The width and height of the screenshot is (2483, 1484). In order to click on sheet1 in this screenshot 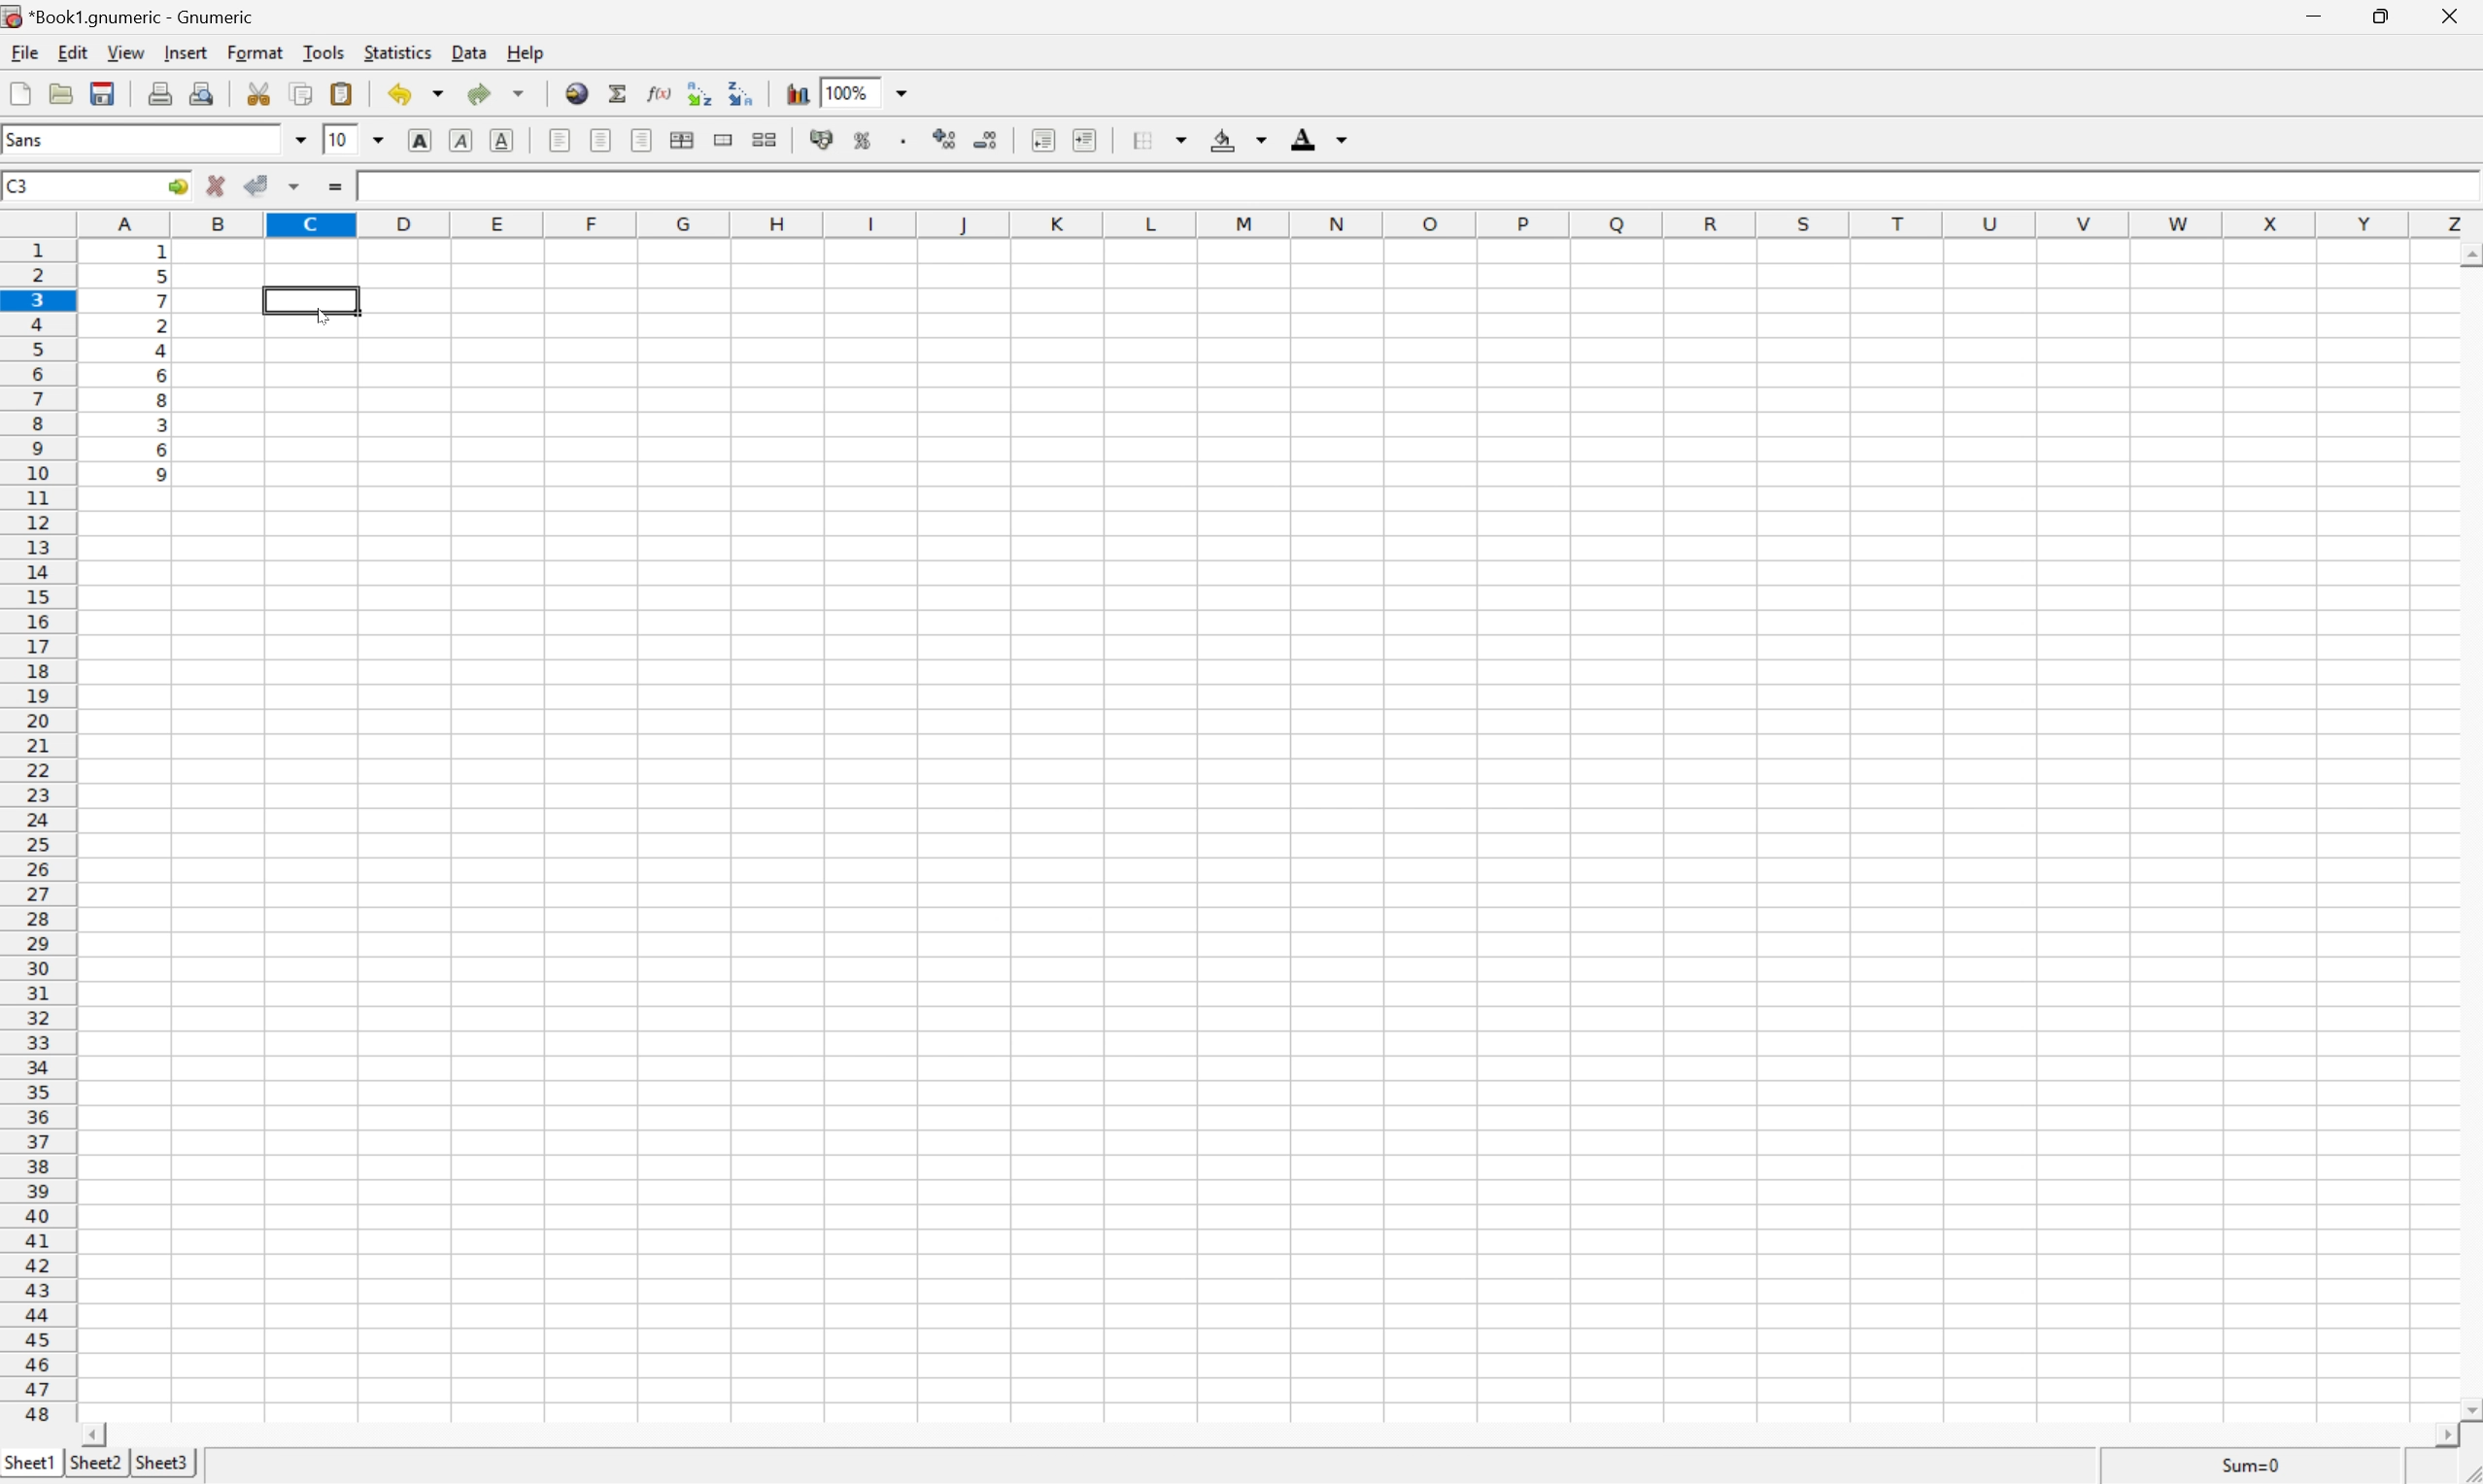, I will do `click(28, 1462)`.